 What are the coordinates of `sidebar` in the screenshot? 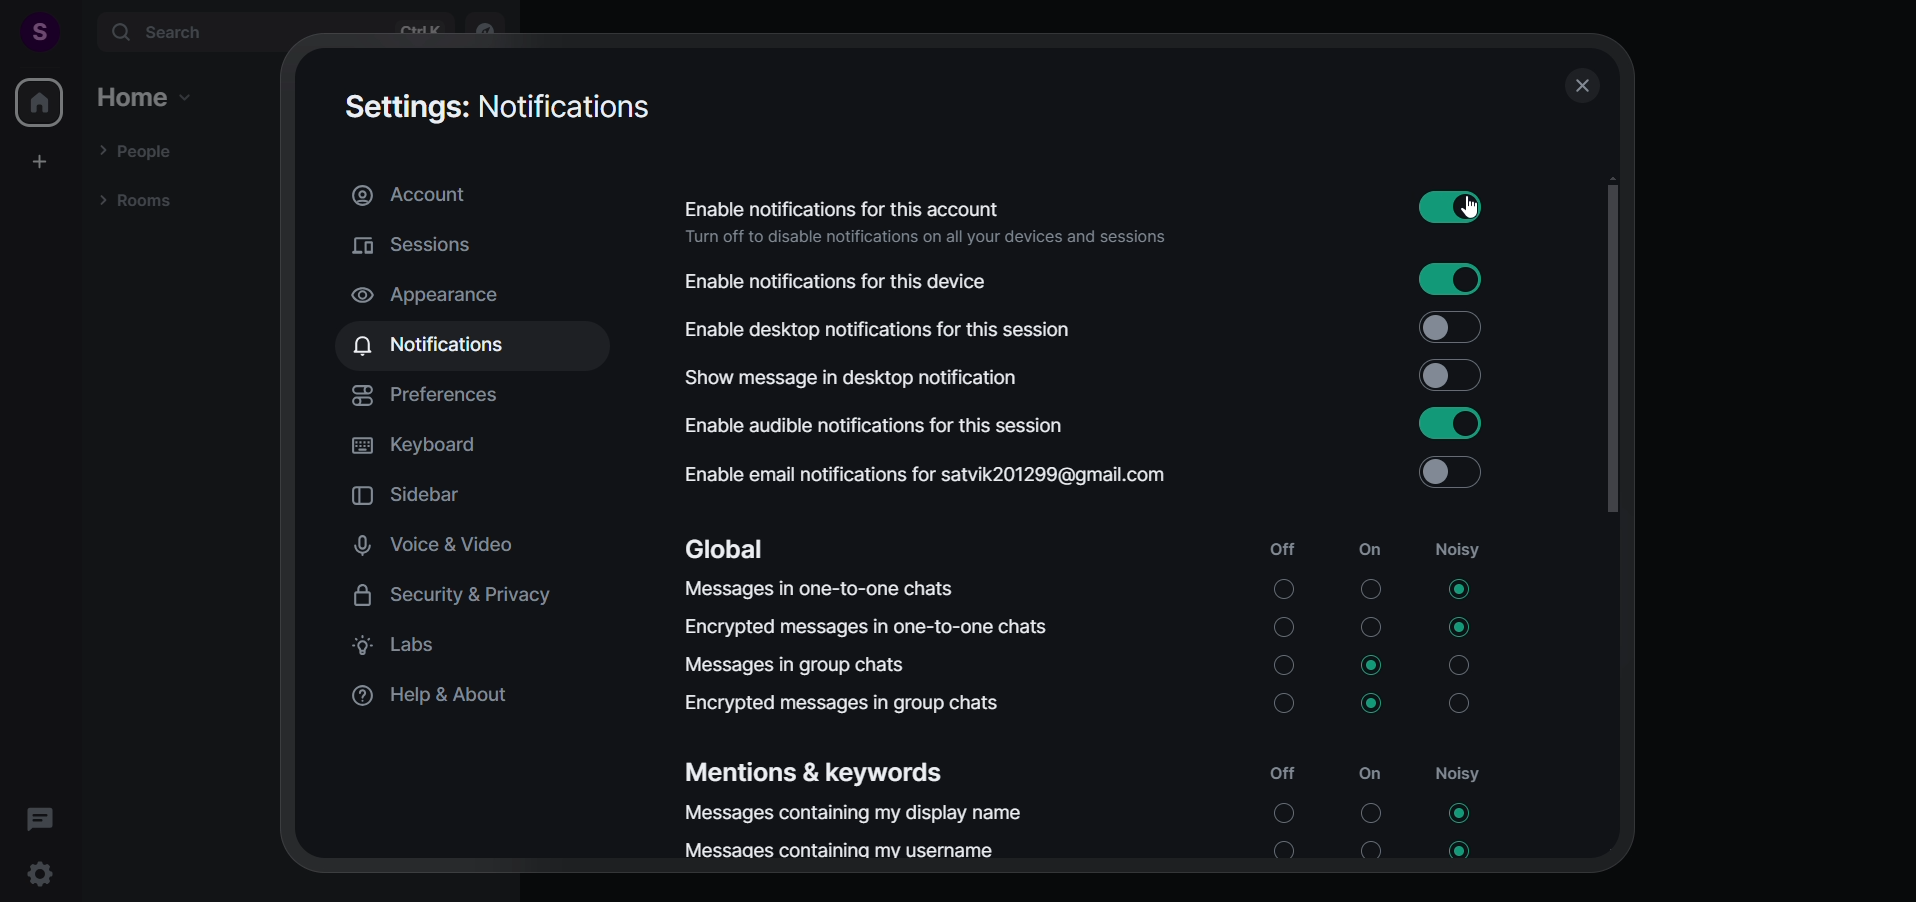 It's located at (423, 497).